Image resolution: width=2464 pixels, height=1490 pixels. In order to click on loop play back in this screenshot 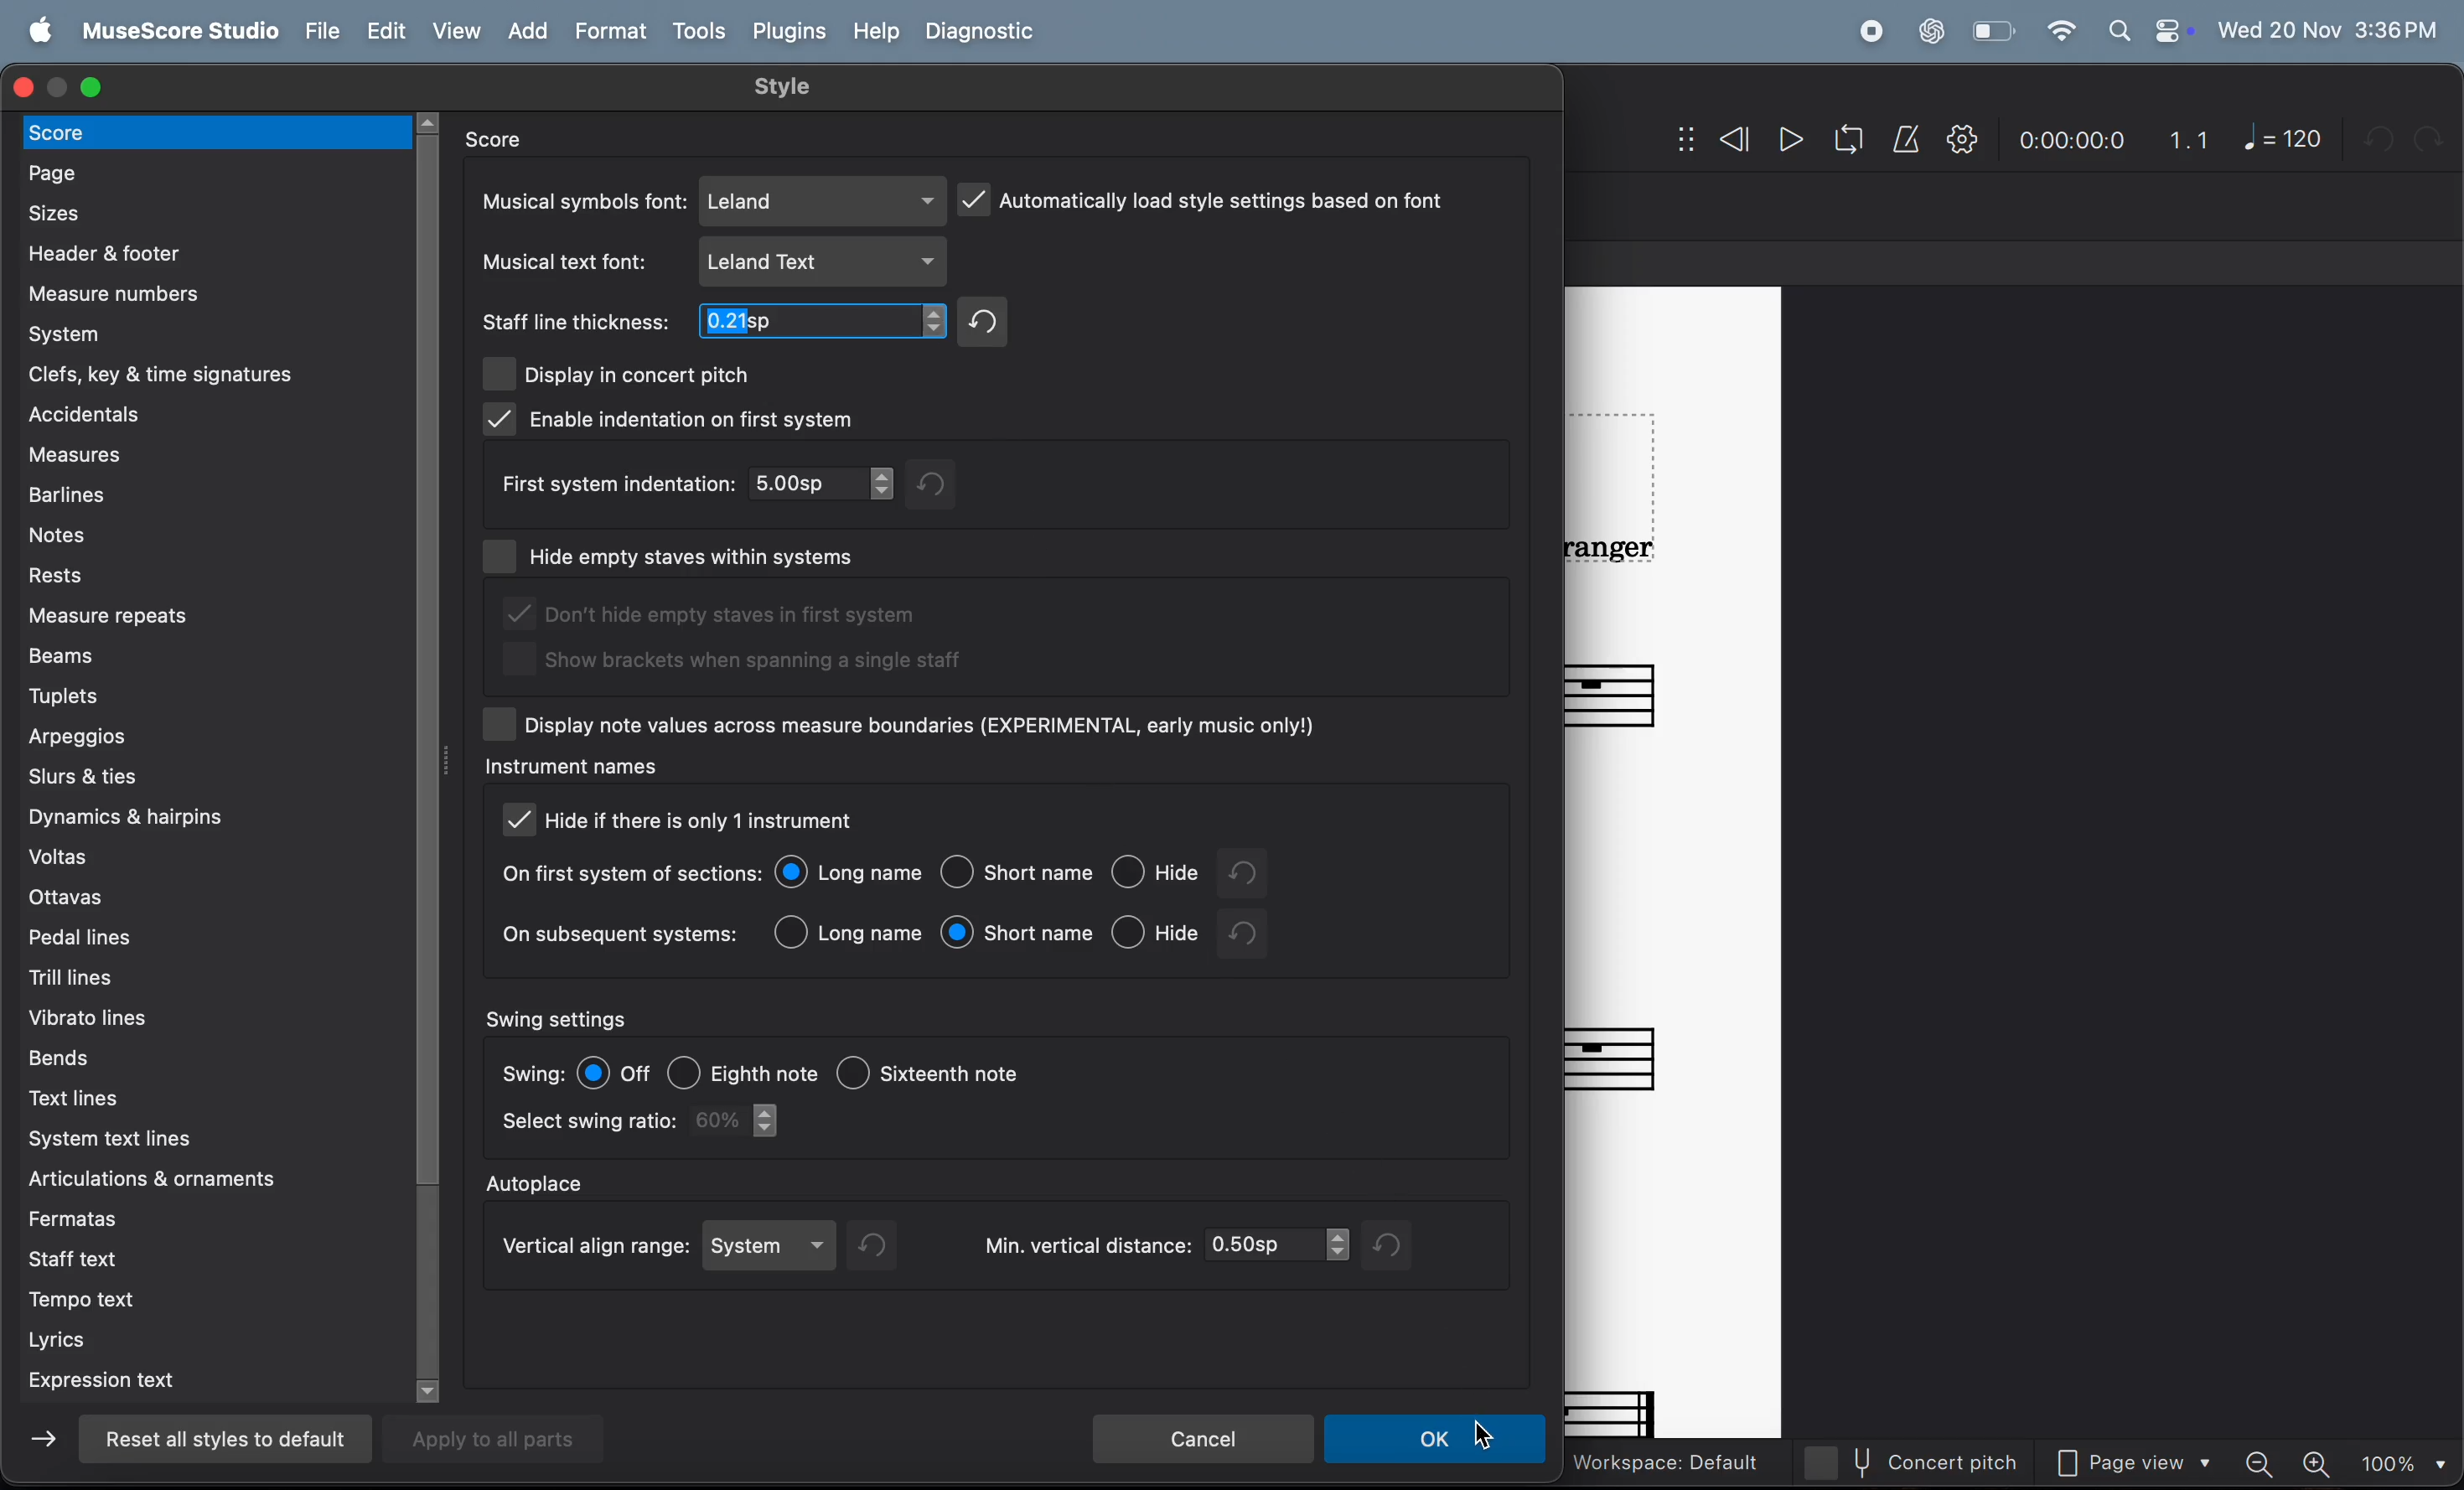, I will do `click(1849, 140)`.